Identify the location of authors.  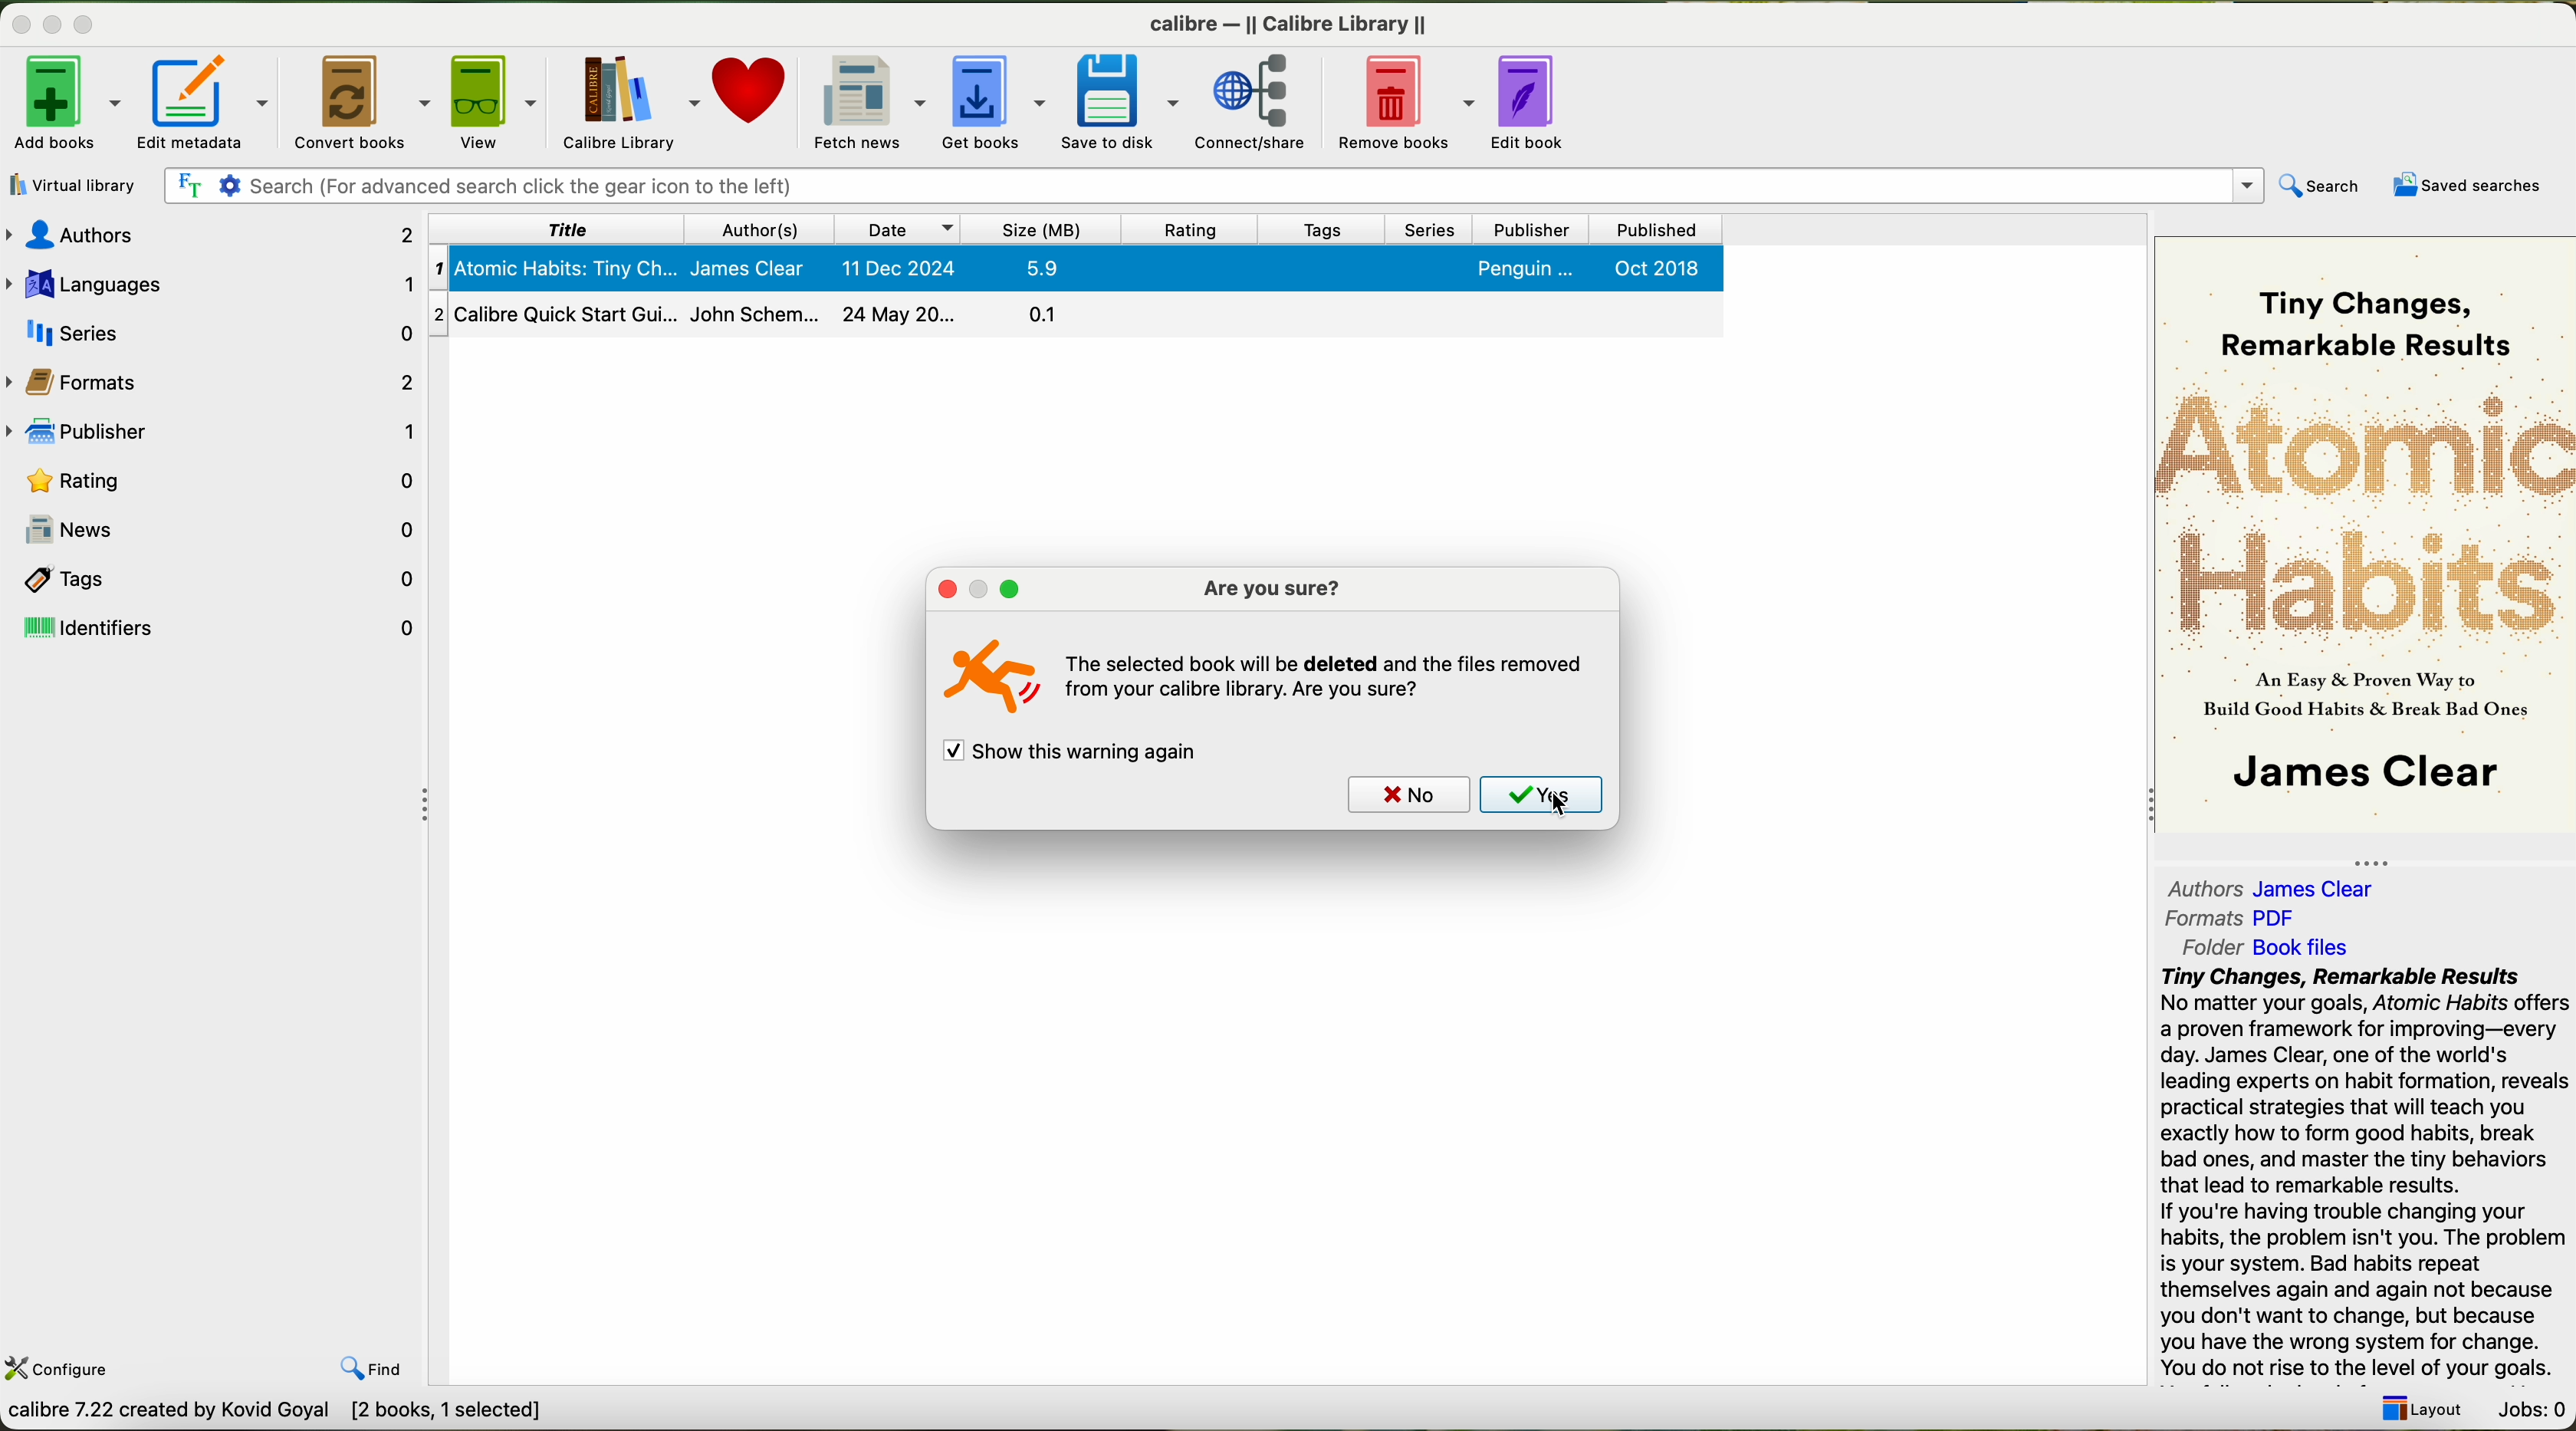
(2270, 886).